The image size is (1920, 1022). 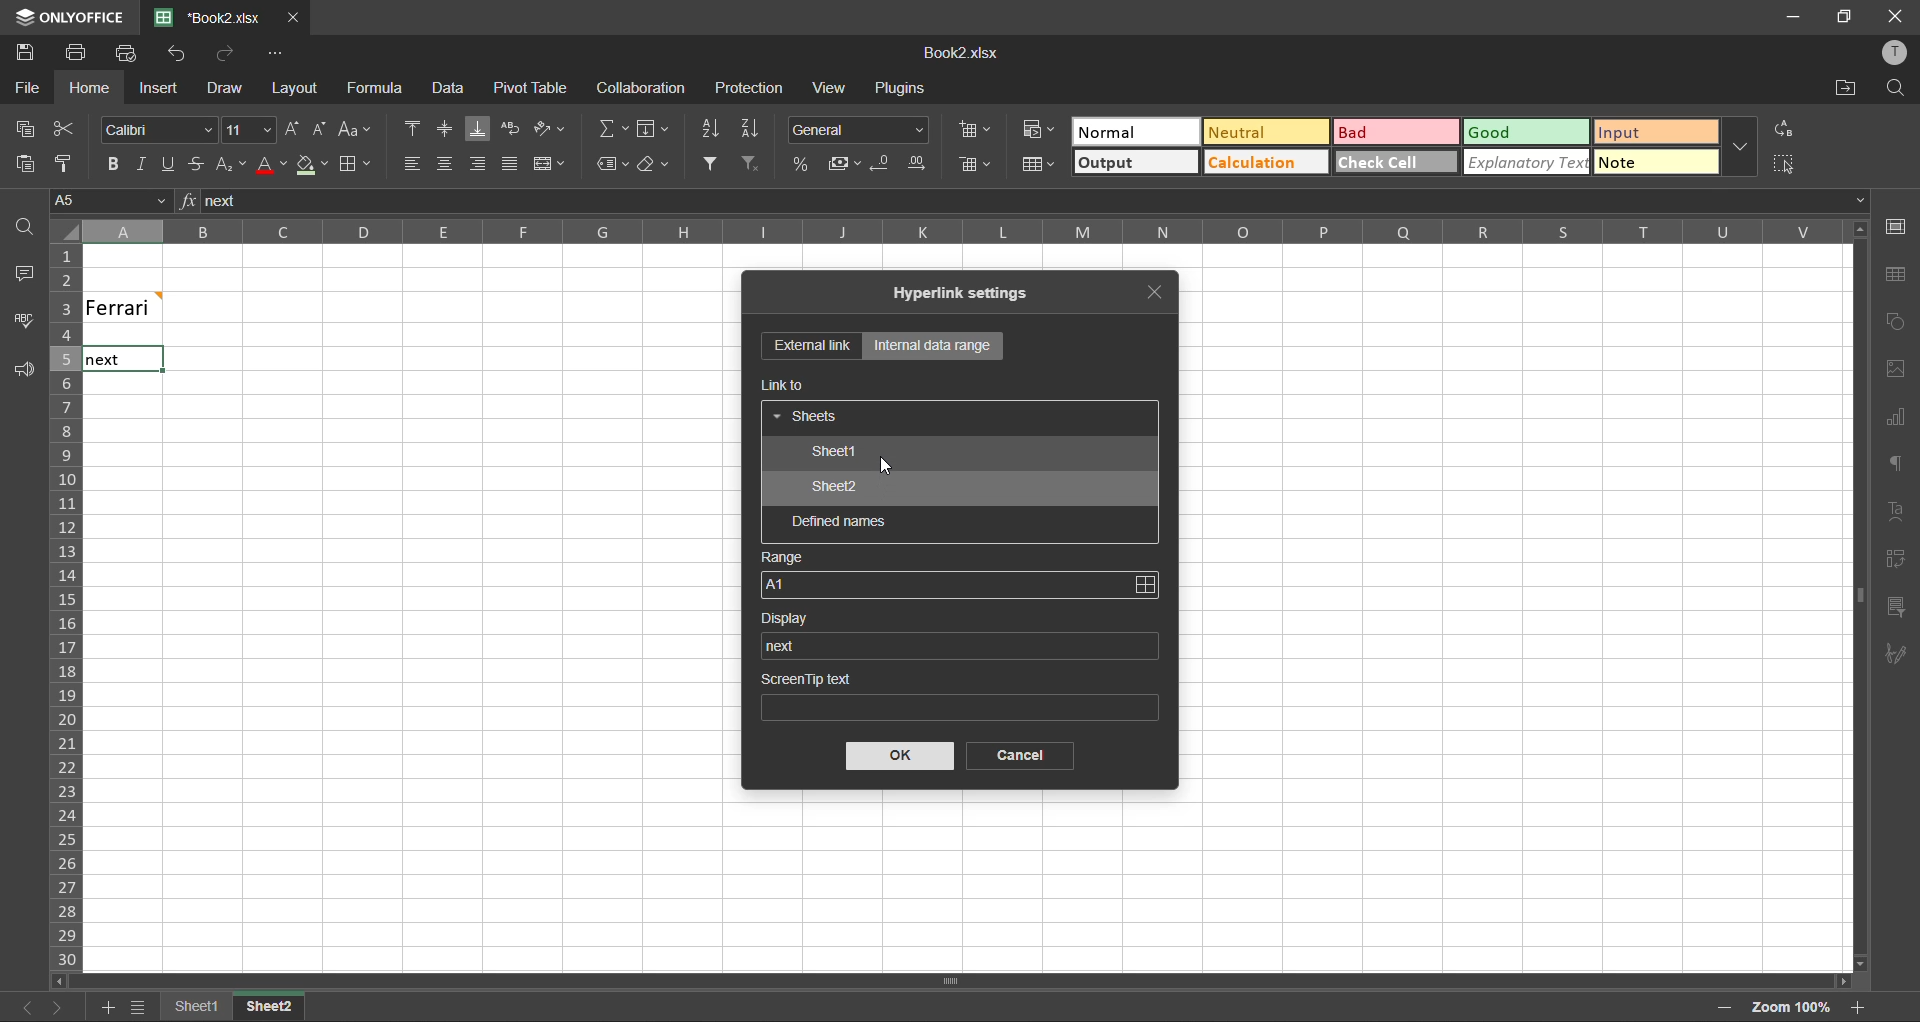 I want to click on format as table, so click(x=1035, y=165).